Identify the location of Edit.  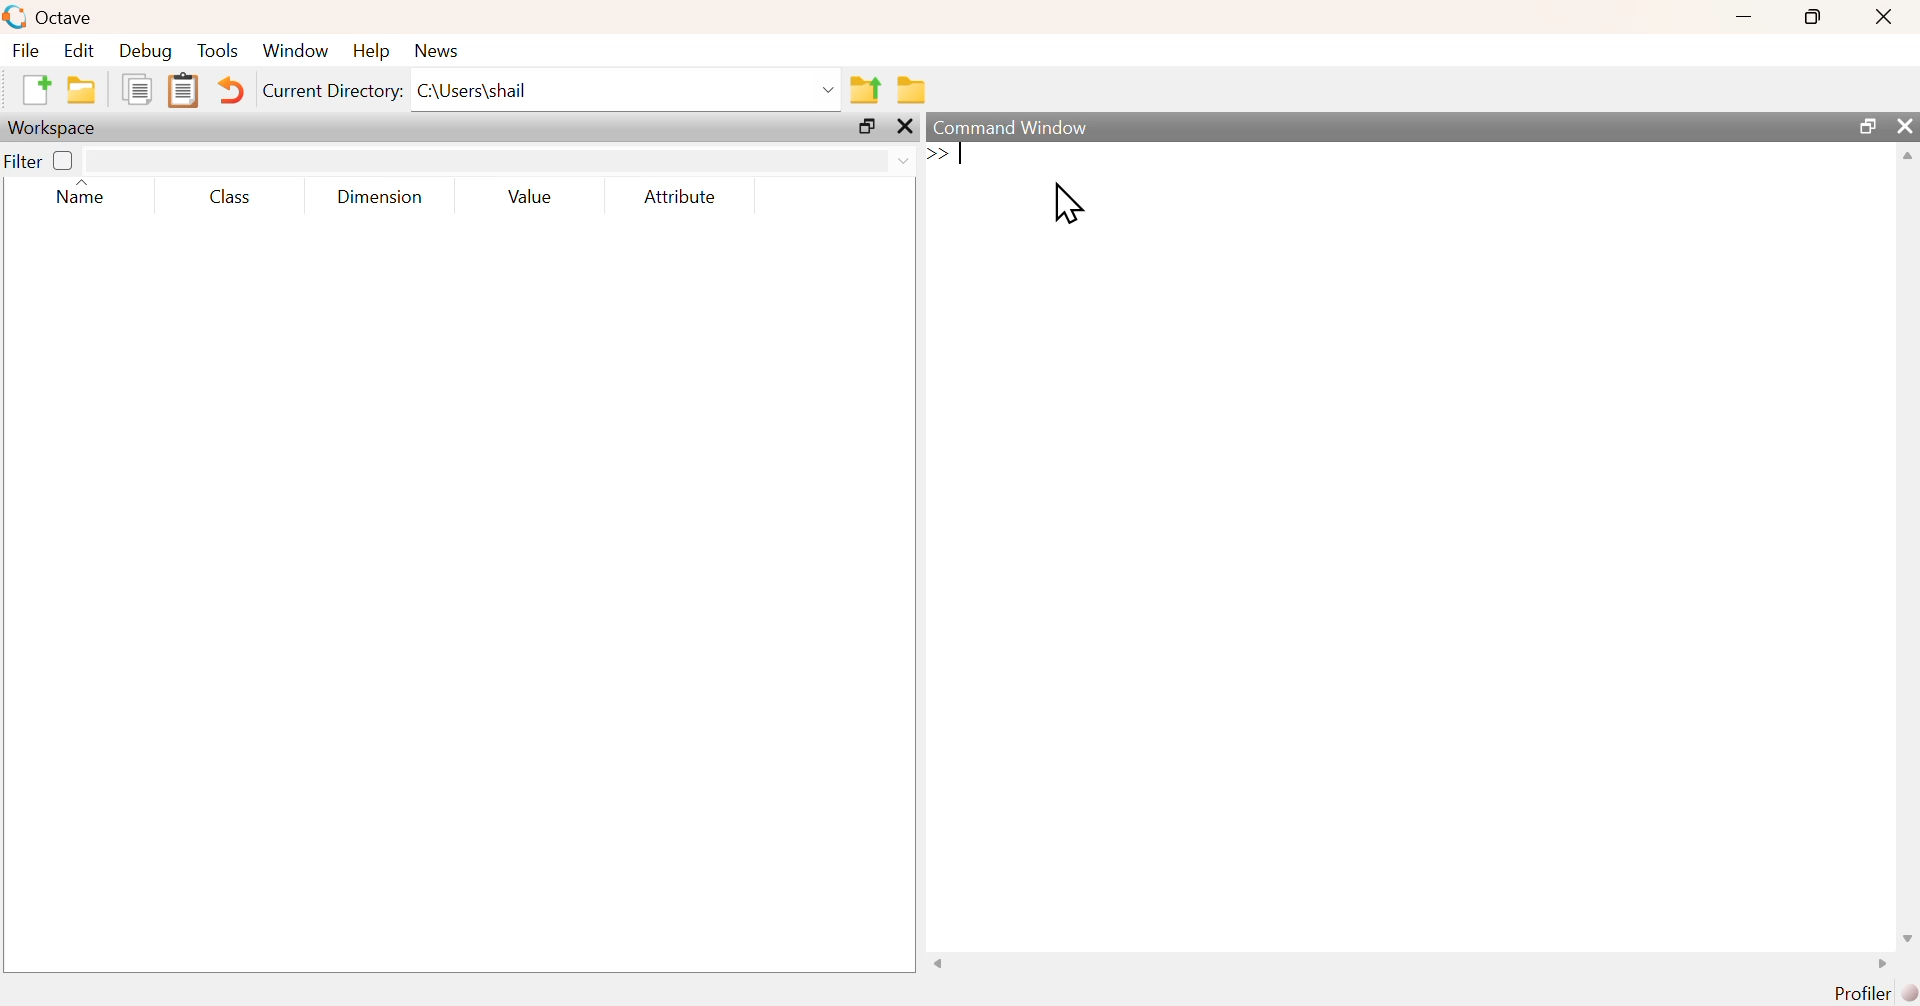
(77, 50).